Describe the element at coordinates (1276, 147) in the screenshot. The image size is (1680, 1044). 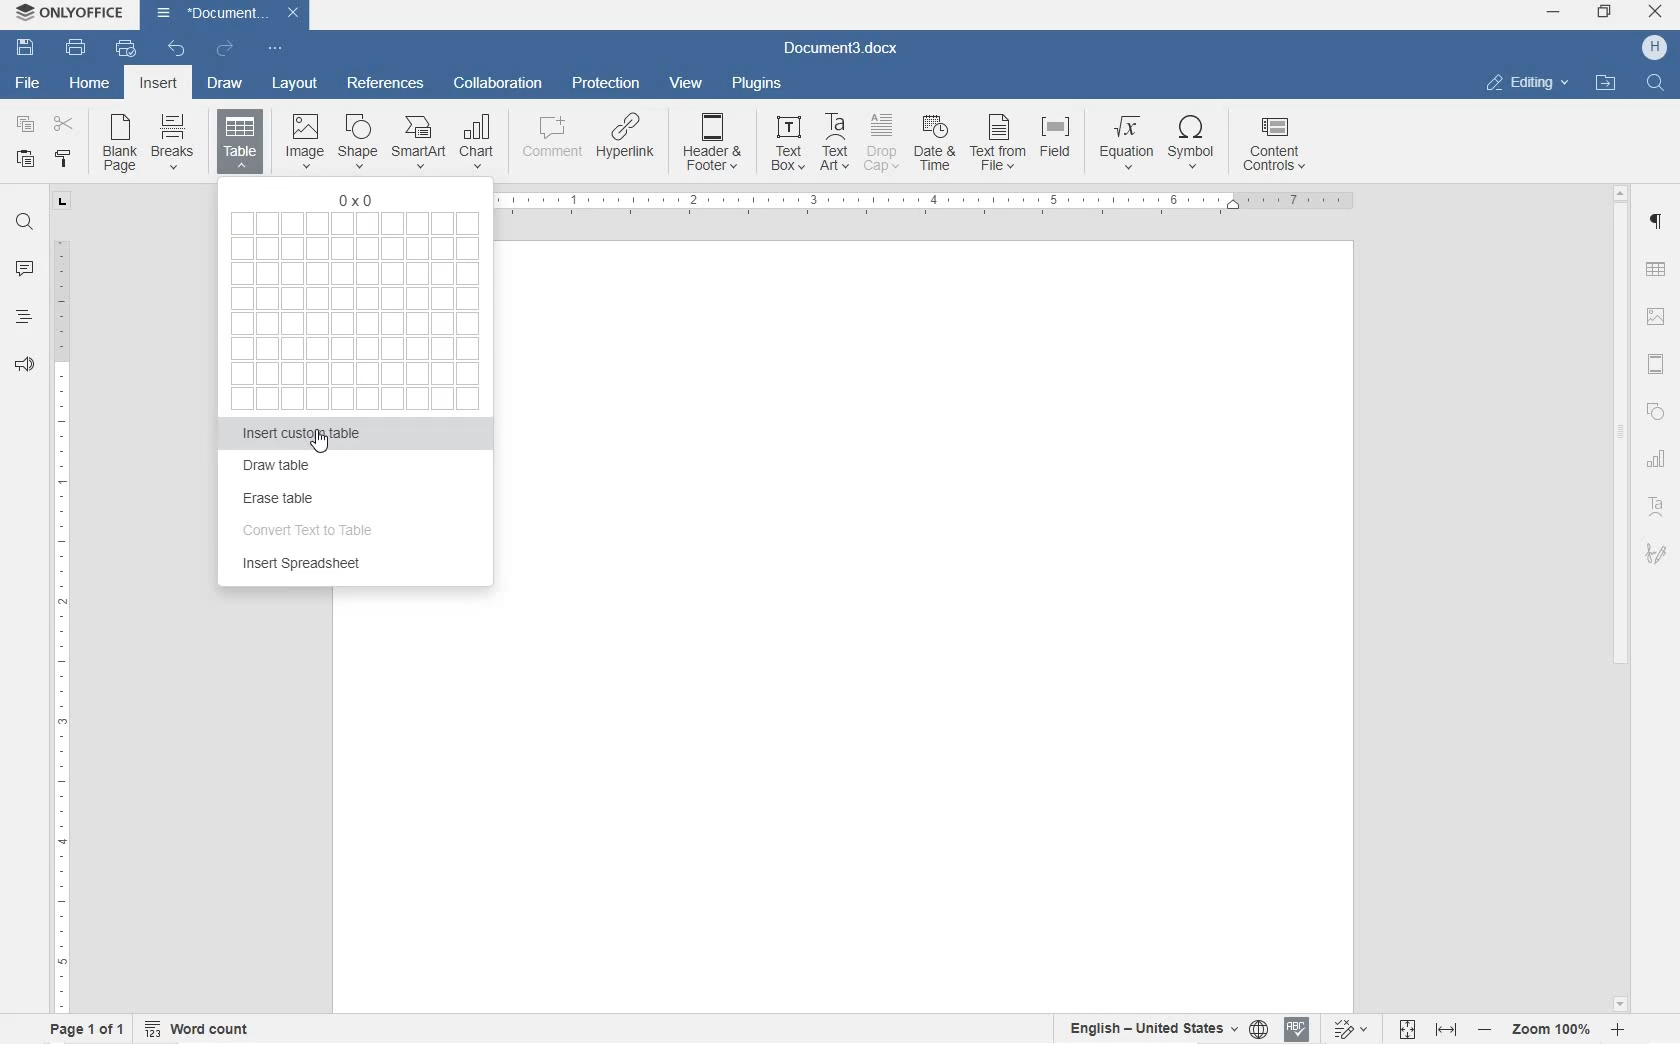
I see `CONTENT CONTROLS` at that location.